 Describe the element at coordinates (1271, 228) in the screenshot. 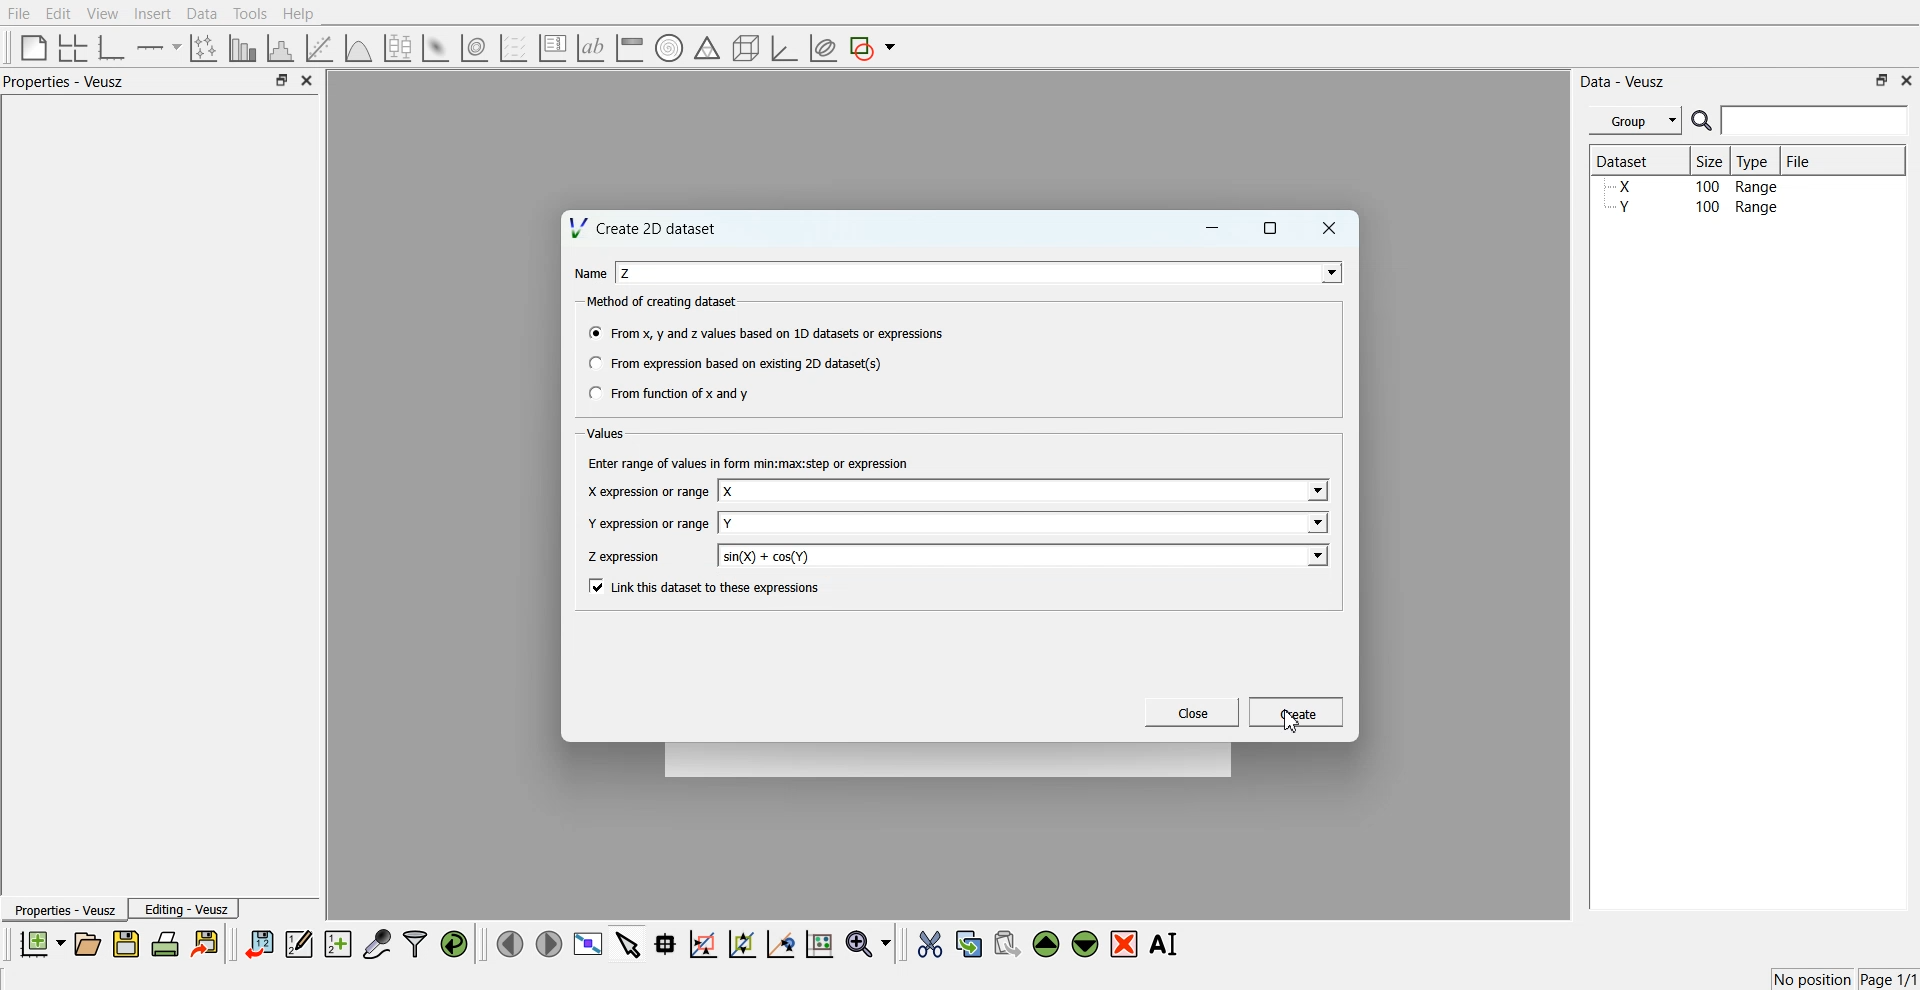

I see `Maximize` at that location.